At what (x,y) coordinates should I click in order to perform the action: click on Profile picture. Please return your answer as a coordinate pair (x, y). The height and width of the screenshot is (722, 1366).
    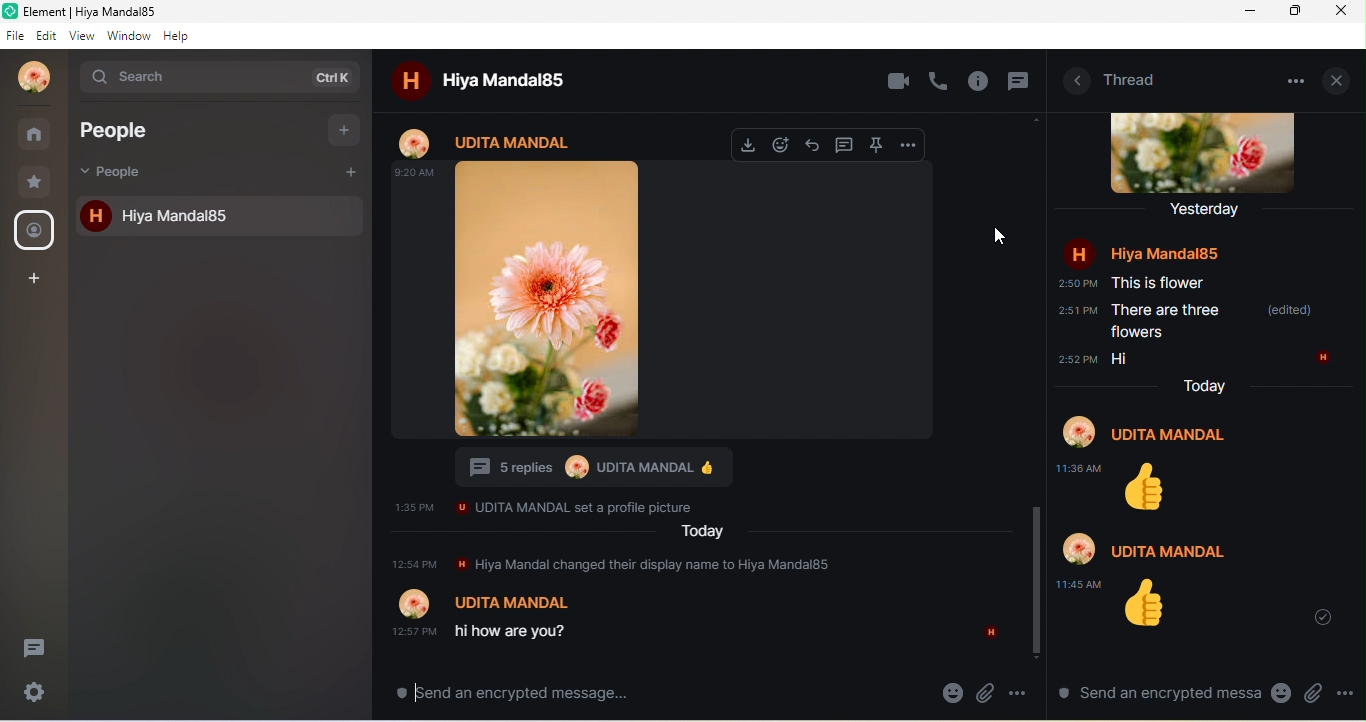
    Looking at the image, I should click on (1078, 547).